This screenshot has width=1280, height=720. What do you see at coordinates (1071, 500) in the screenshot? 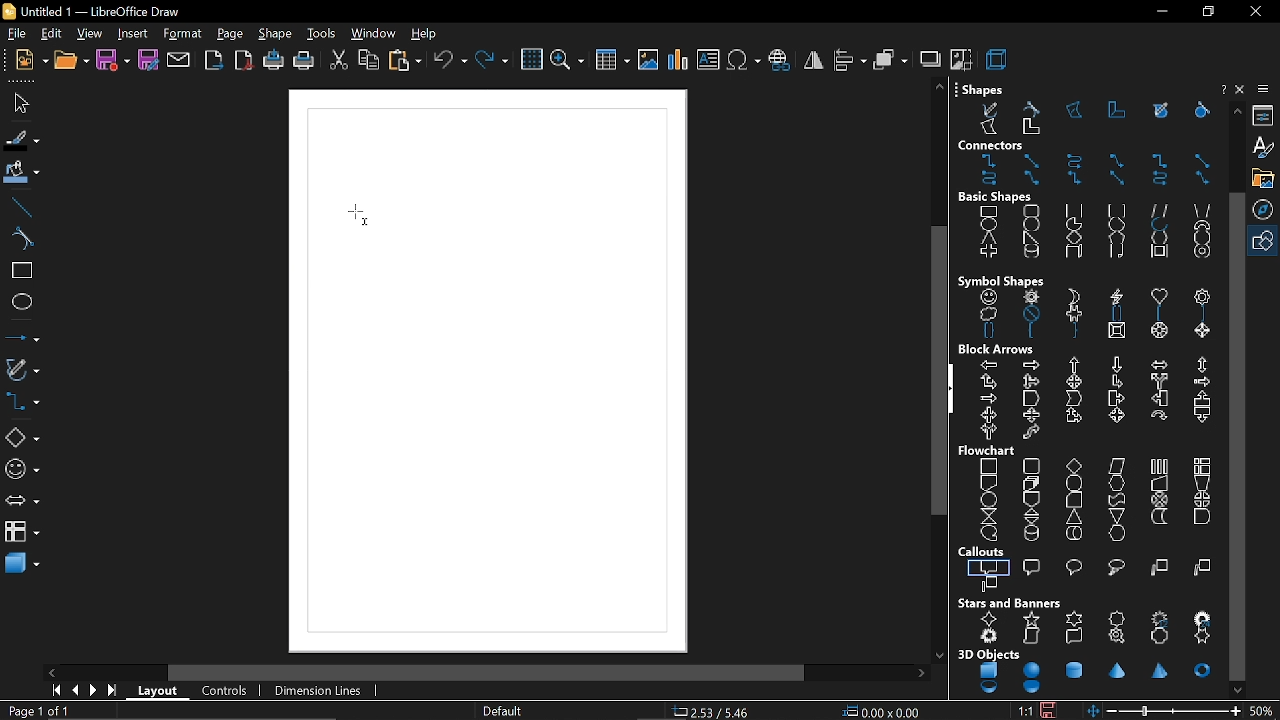
I see `card` at bounding box center [1071, 500].